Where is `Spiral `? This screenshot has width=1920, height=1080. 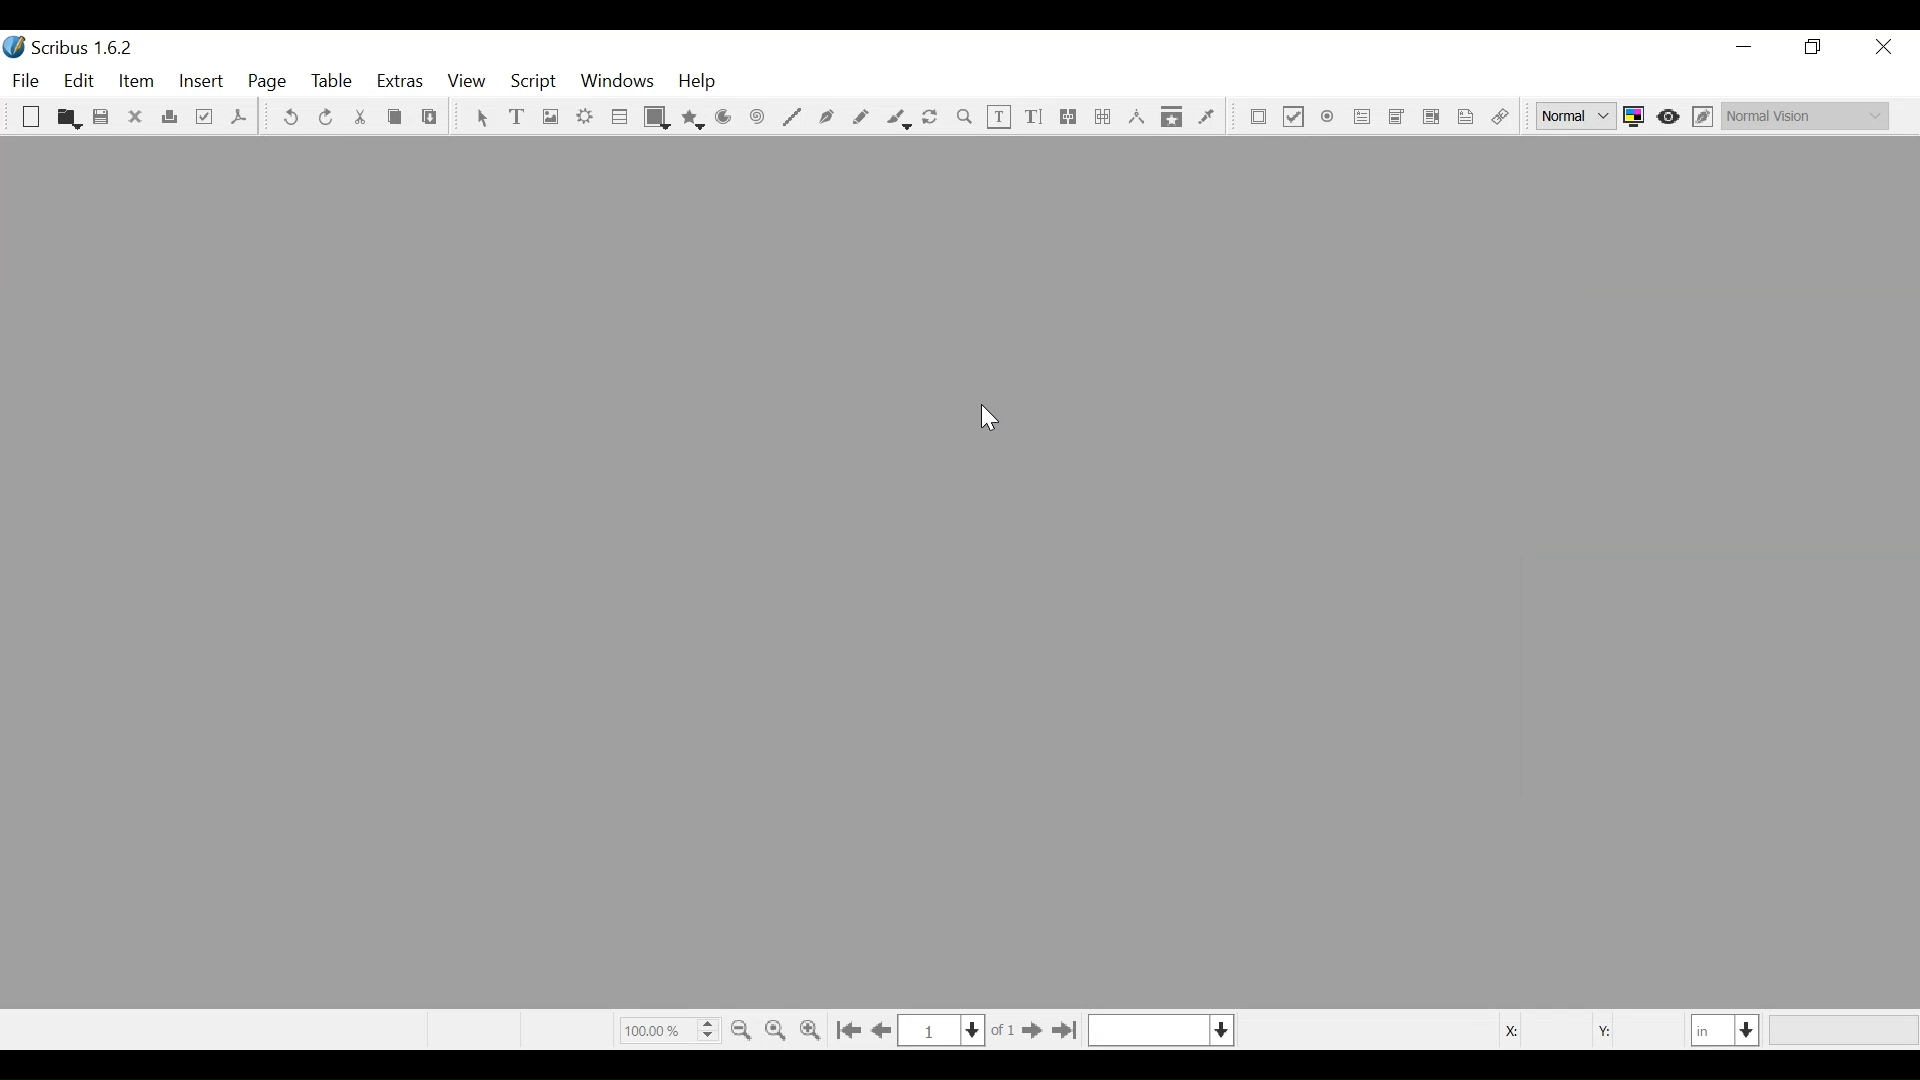 Spiral  is located at coordinates (755, 119).